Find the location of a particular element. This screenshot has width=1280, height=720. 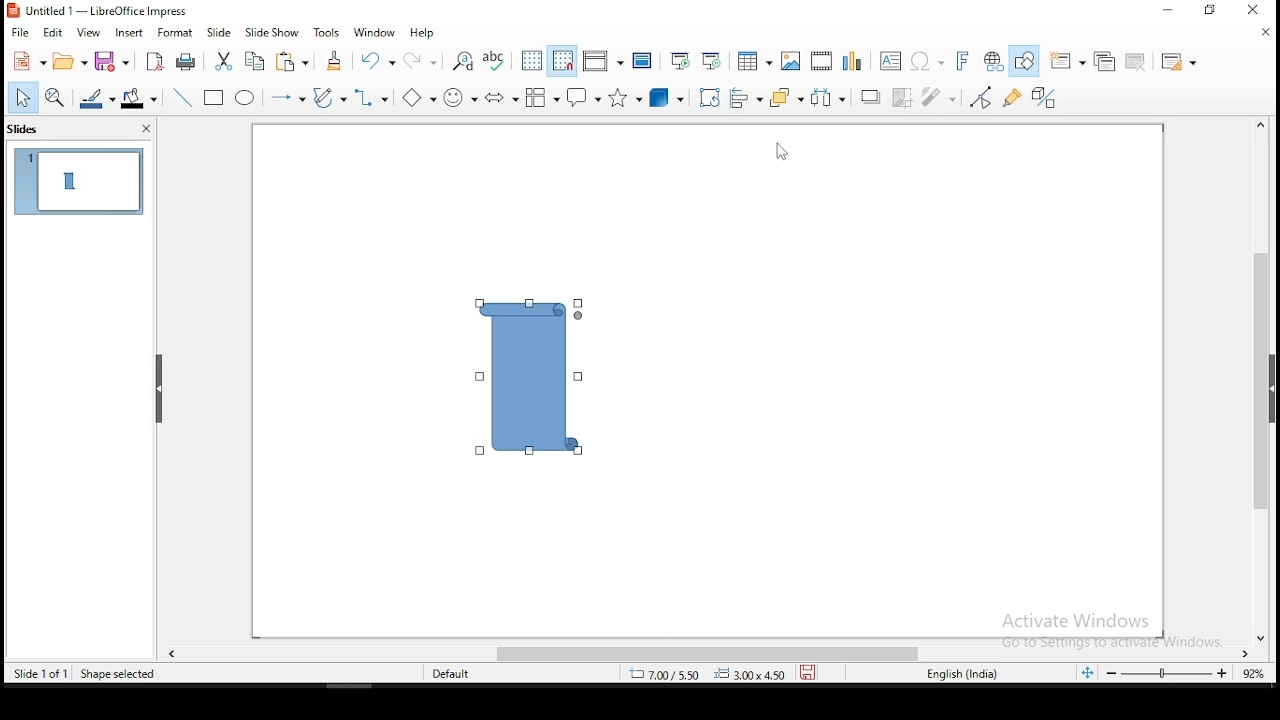

start from first slide is located at coordinates (683, 60).